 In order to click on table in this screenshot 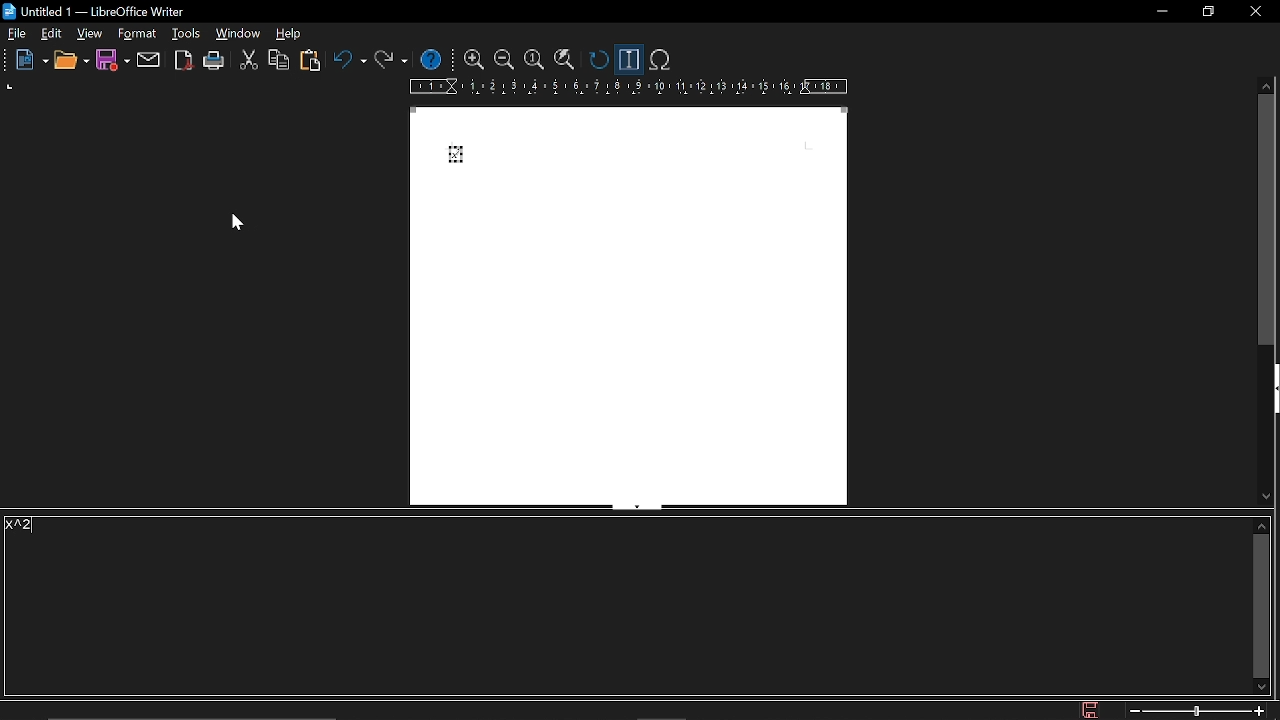, I will do `click(290, 35)`.